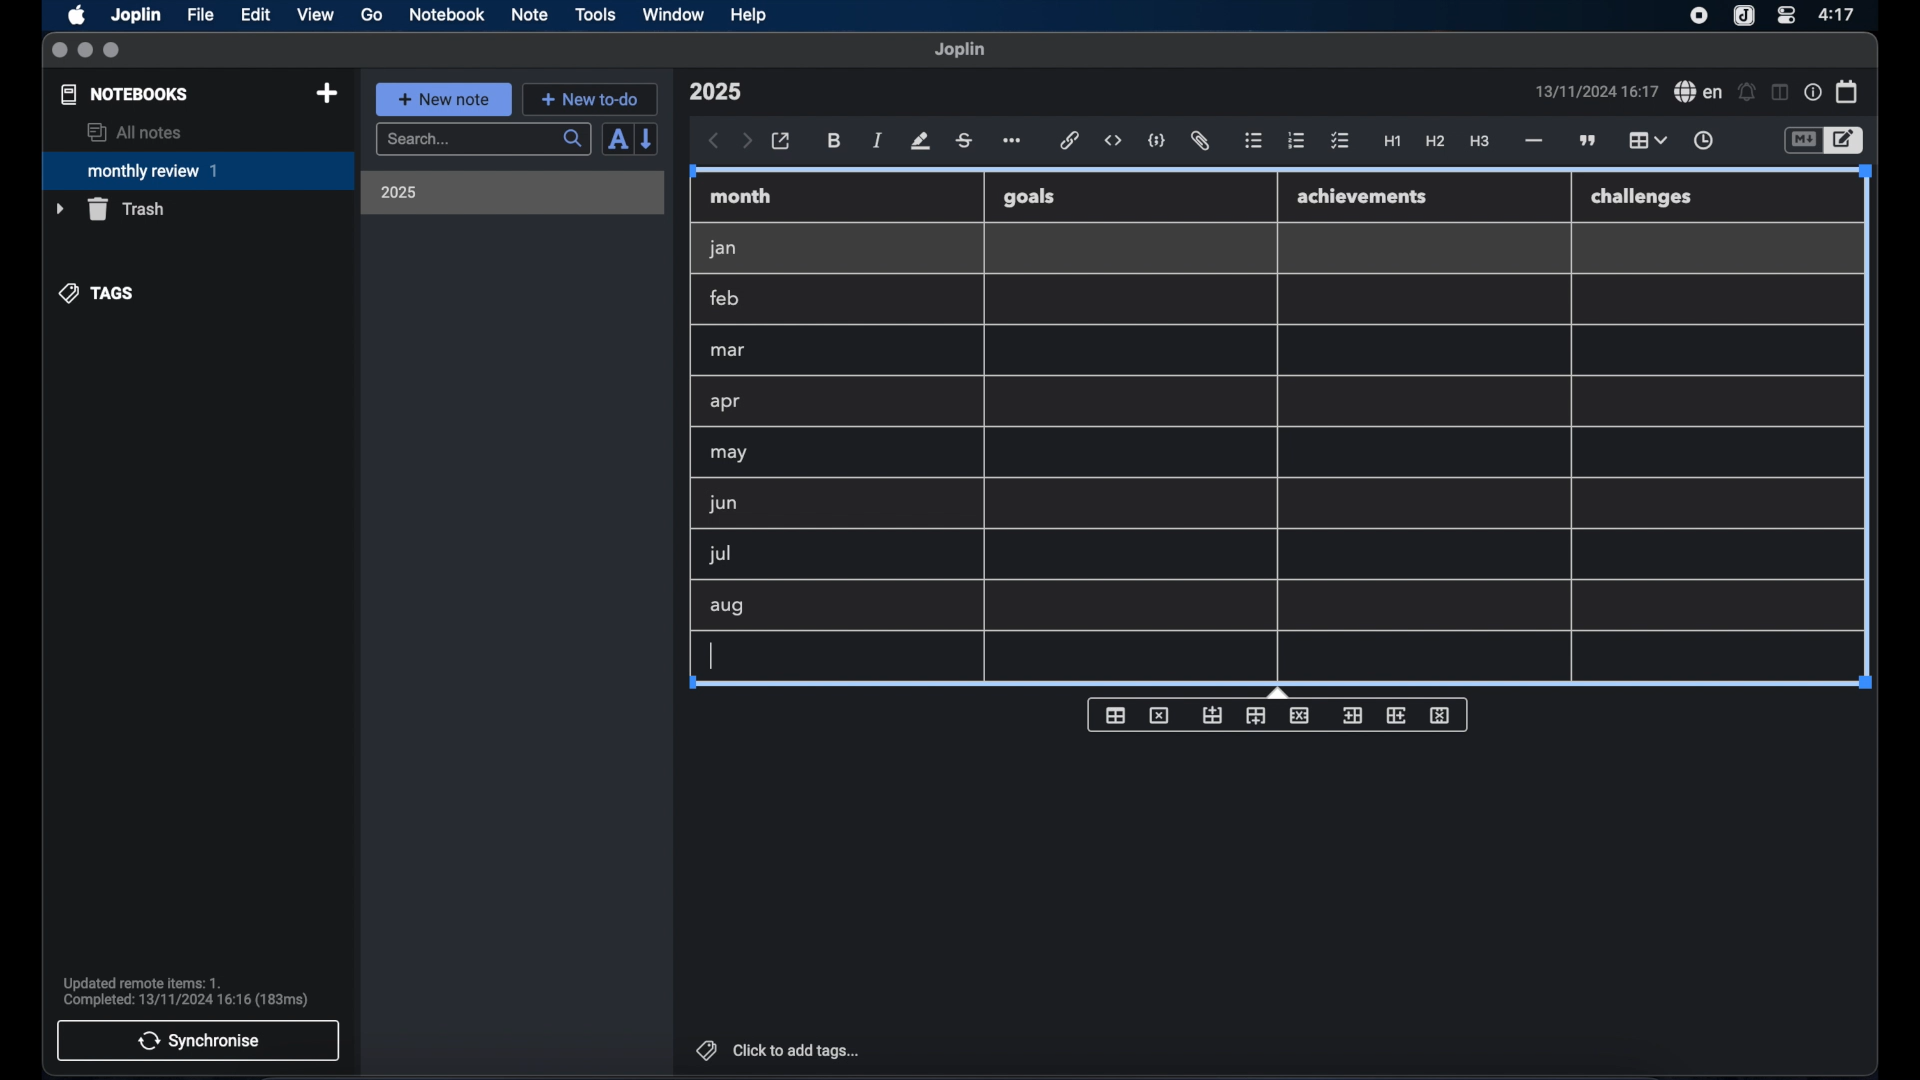 Image resolution: width=1920 pixels, height=1080 pixels. Describe the element at coordinates (1436, 142) in the screenshot. I see `heading 2` at that location.